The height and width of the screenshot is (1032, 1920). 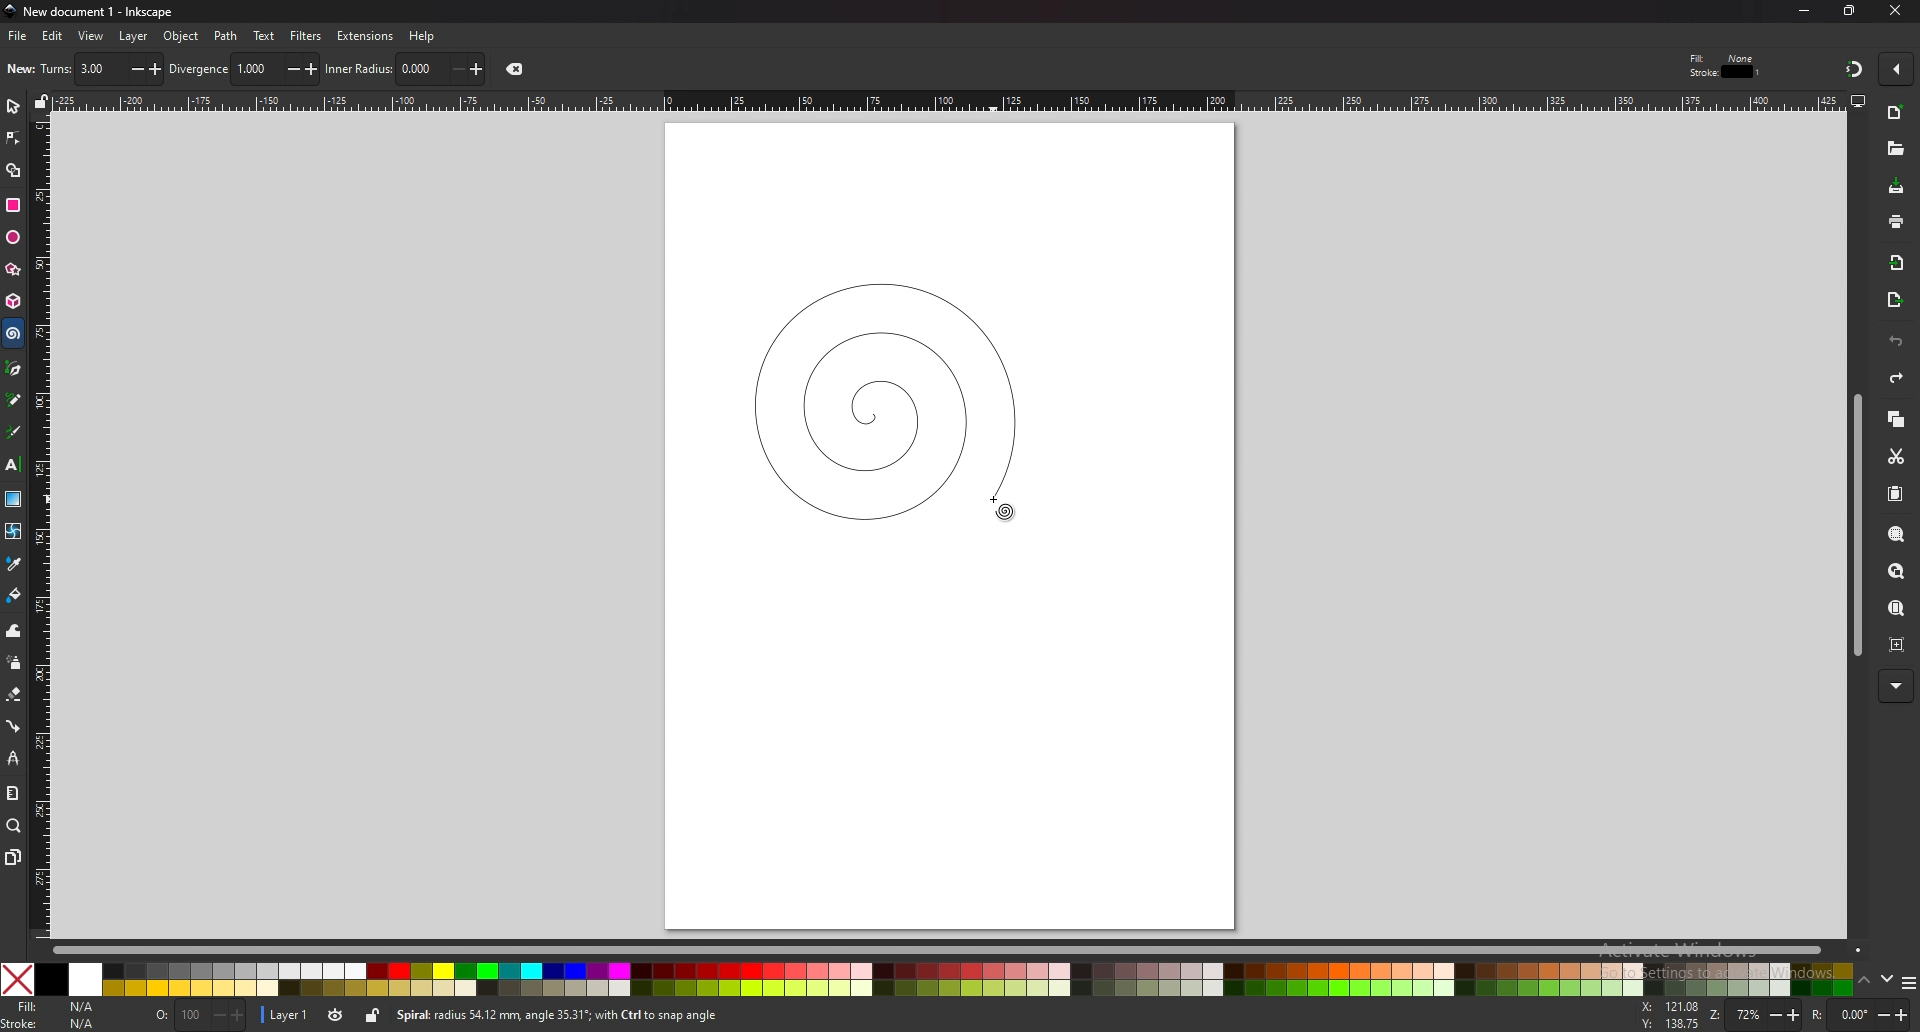 What do you see at coordinates (519, 69) in the screenshot?
I see `close` at bounding box center [519, 69].